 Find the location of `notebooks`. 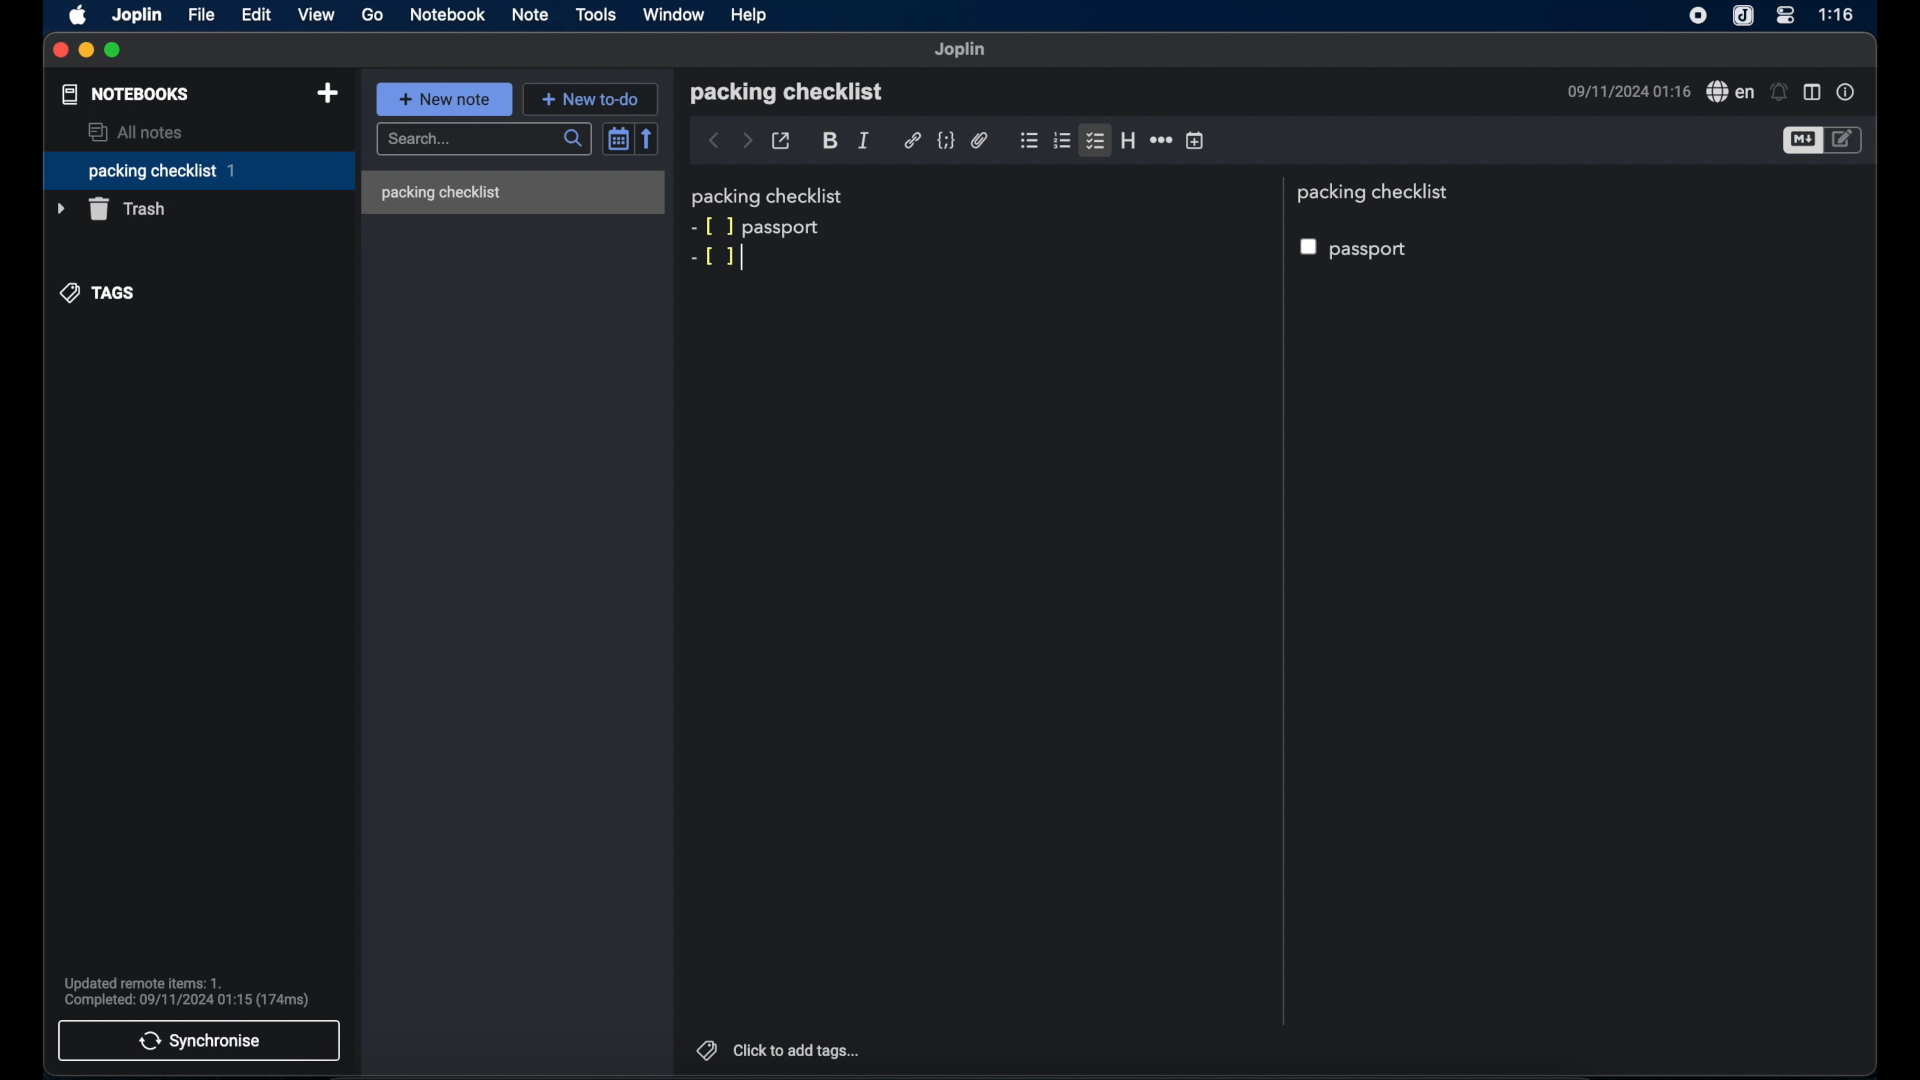

notebooks is located at coordinates (125, 94).